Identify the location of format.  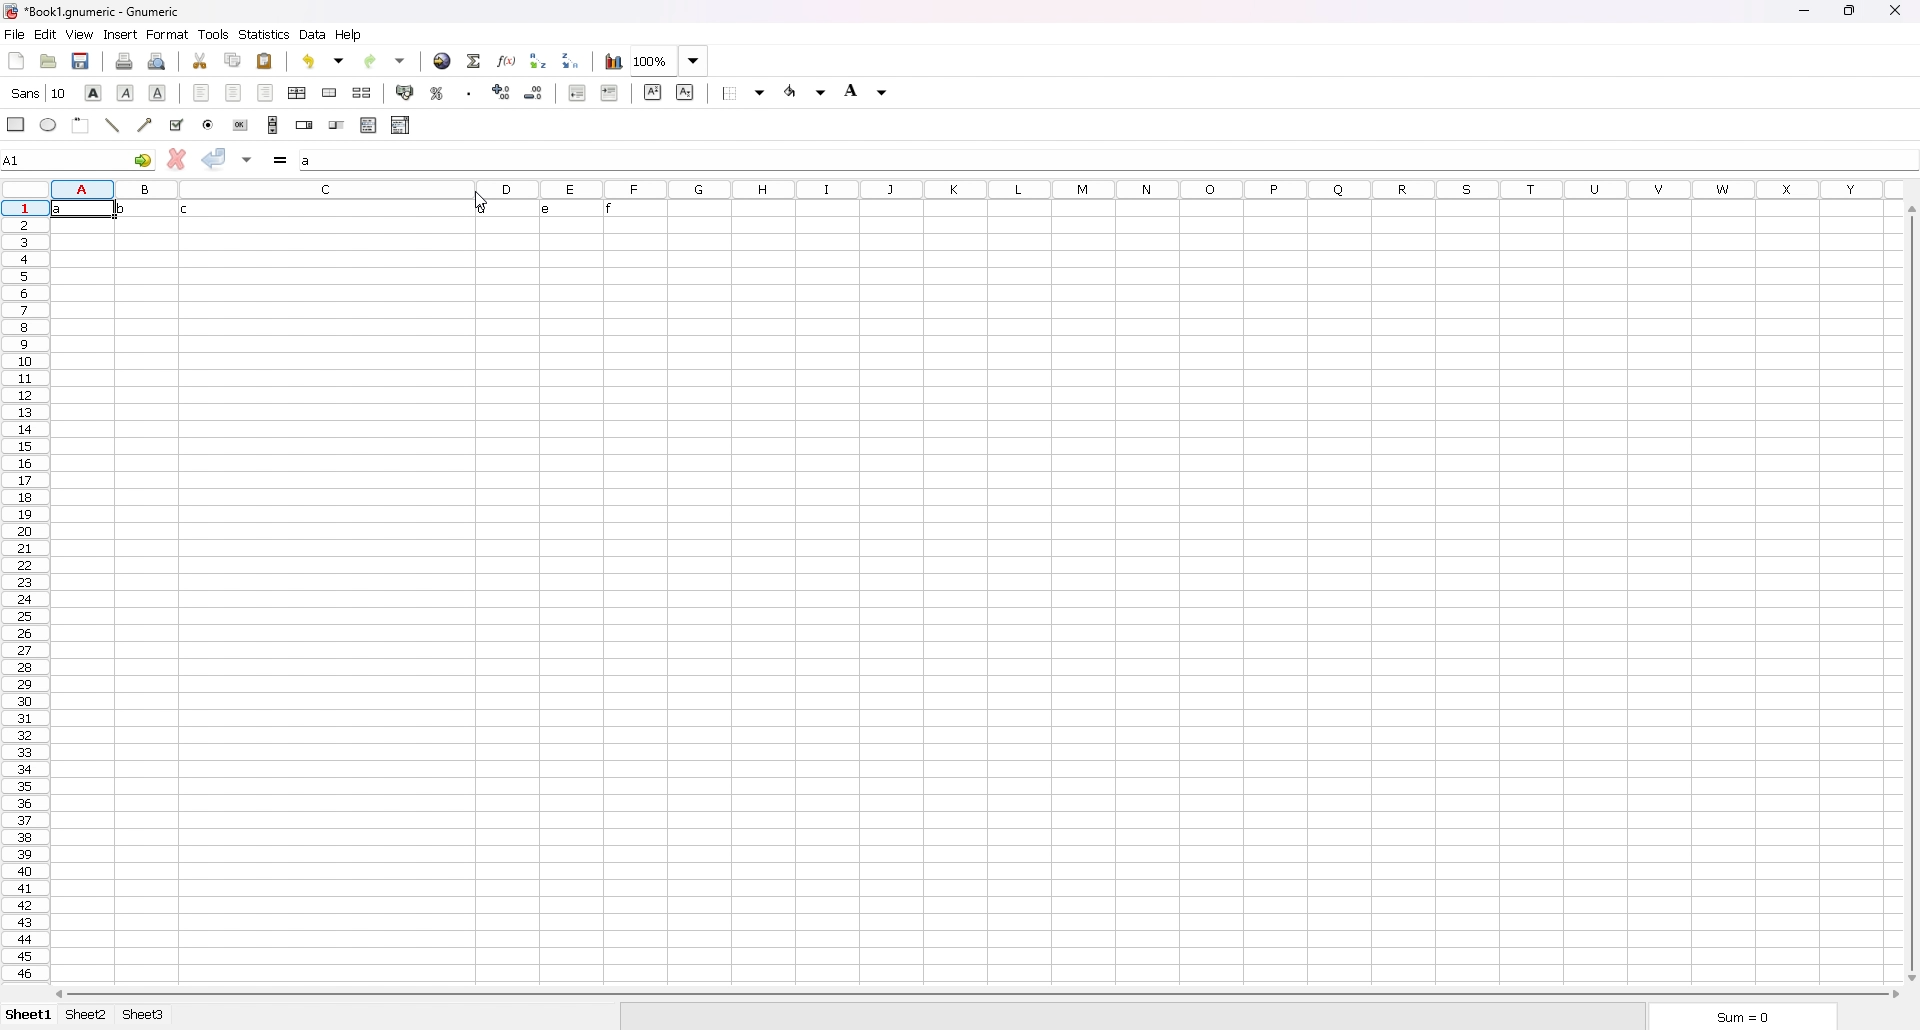
(168, 34).